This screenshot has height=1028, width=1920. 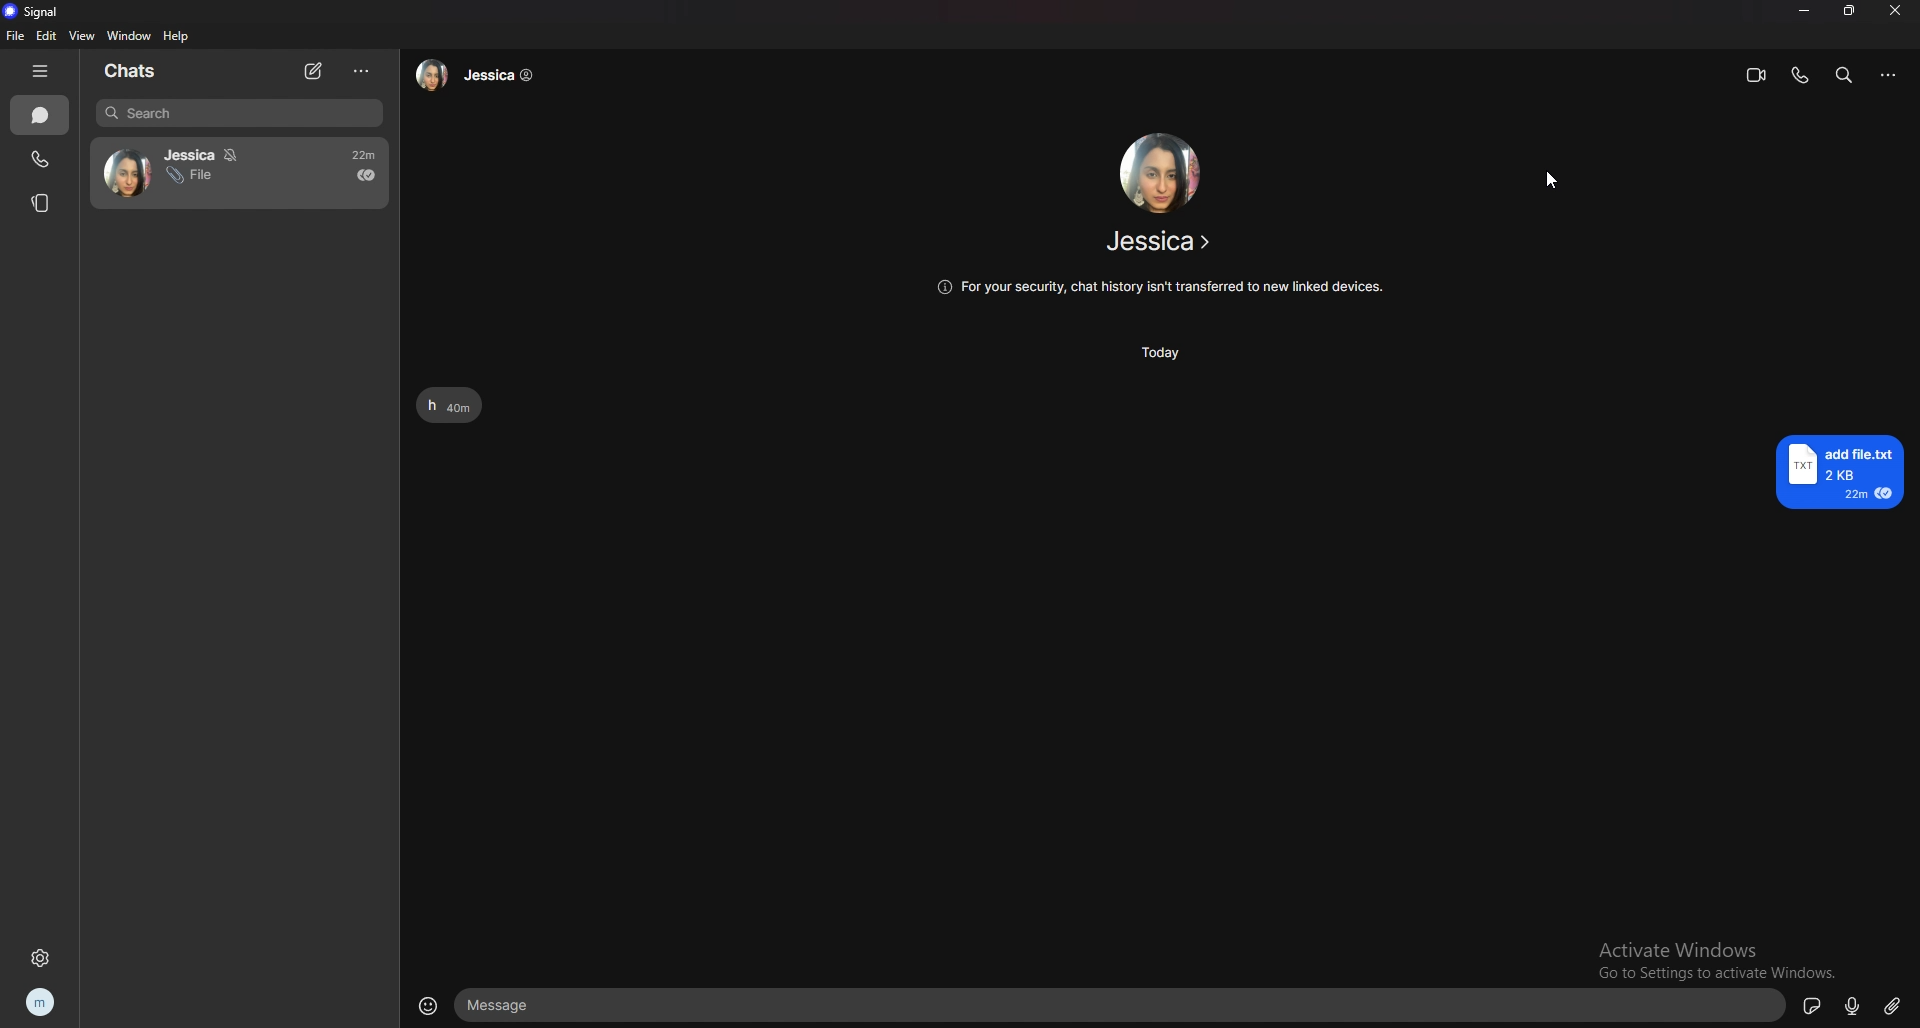 I want to click on close, so click(x=1894, y=12).